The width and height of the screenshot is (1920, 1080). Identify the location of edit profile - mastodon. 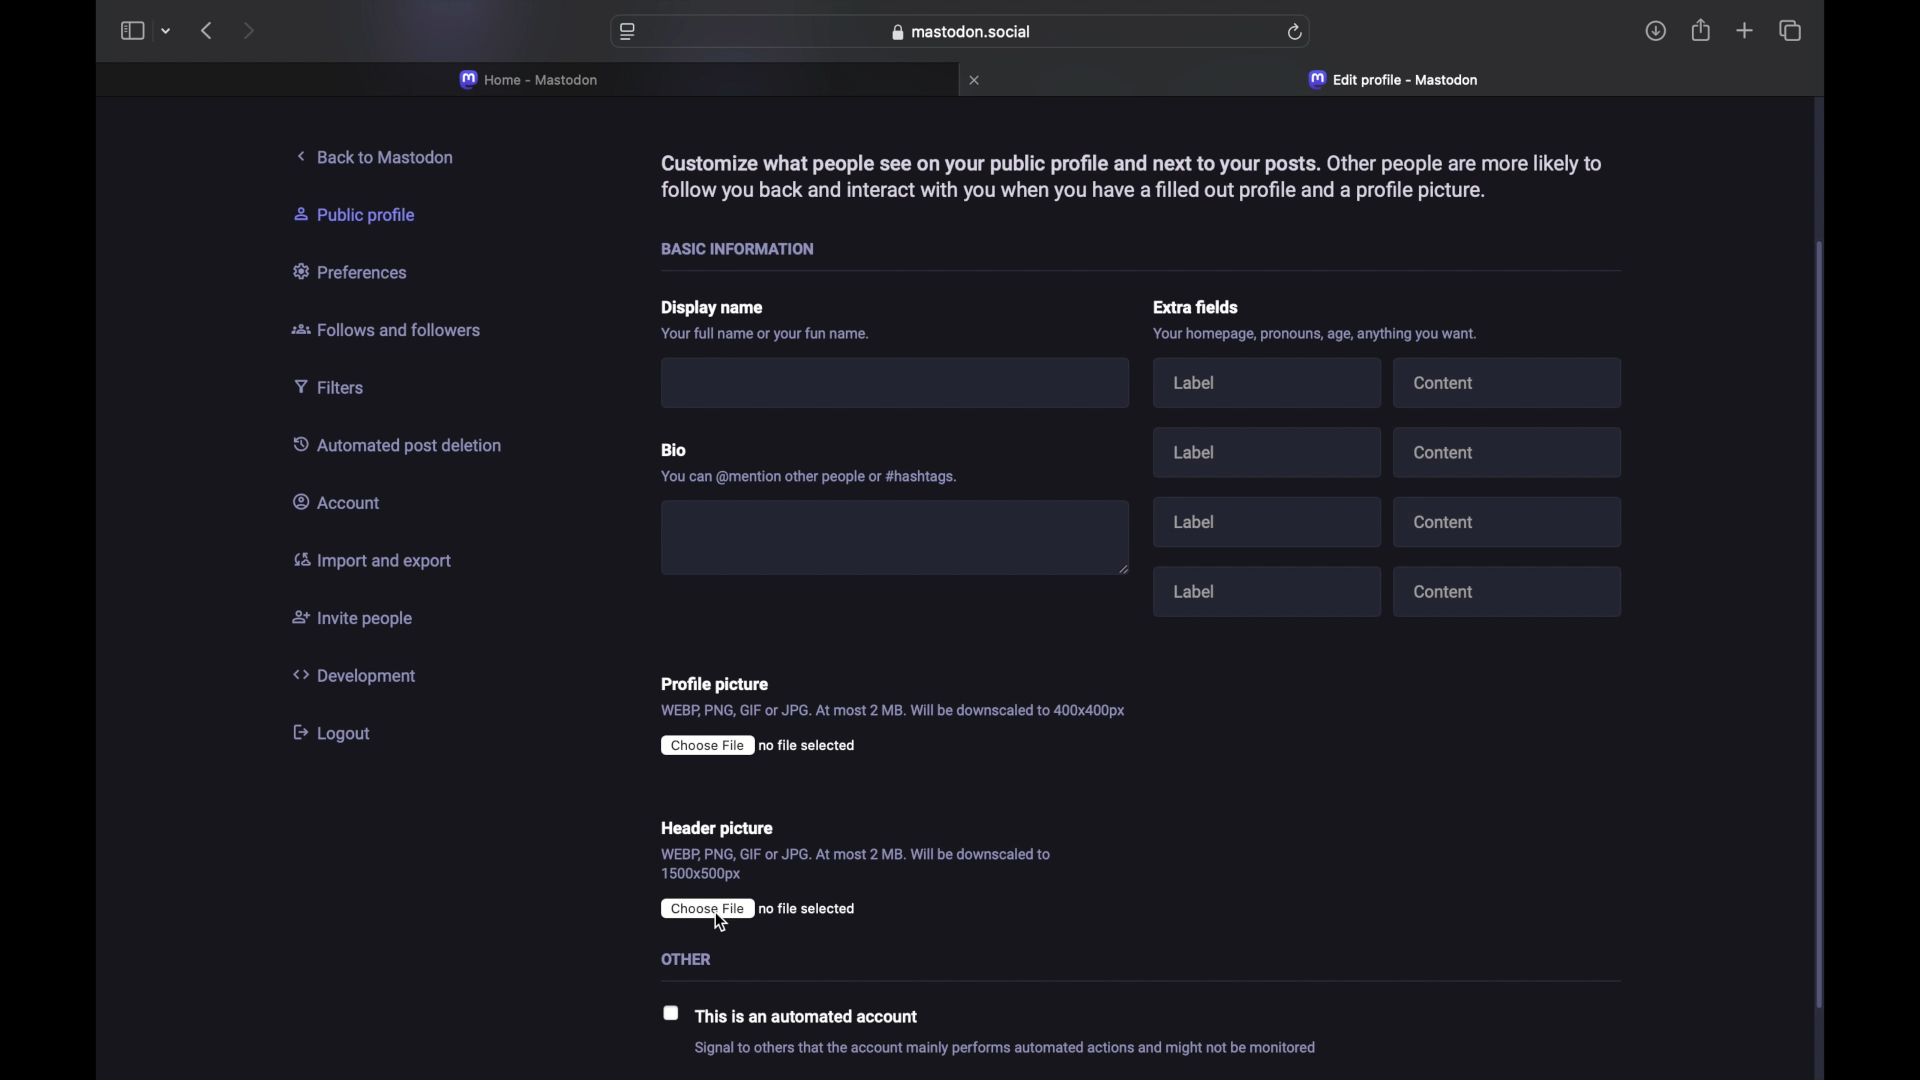
(1397, 80).